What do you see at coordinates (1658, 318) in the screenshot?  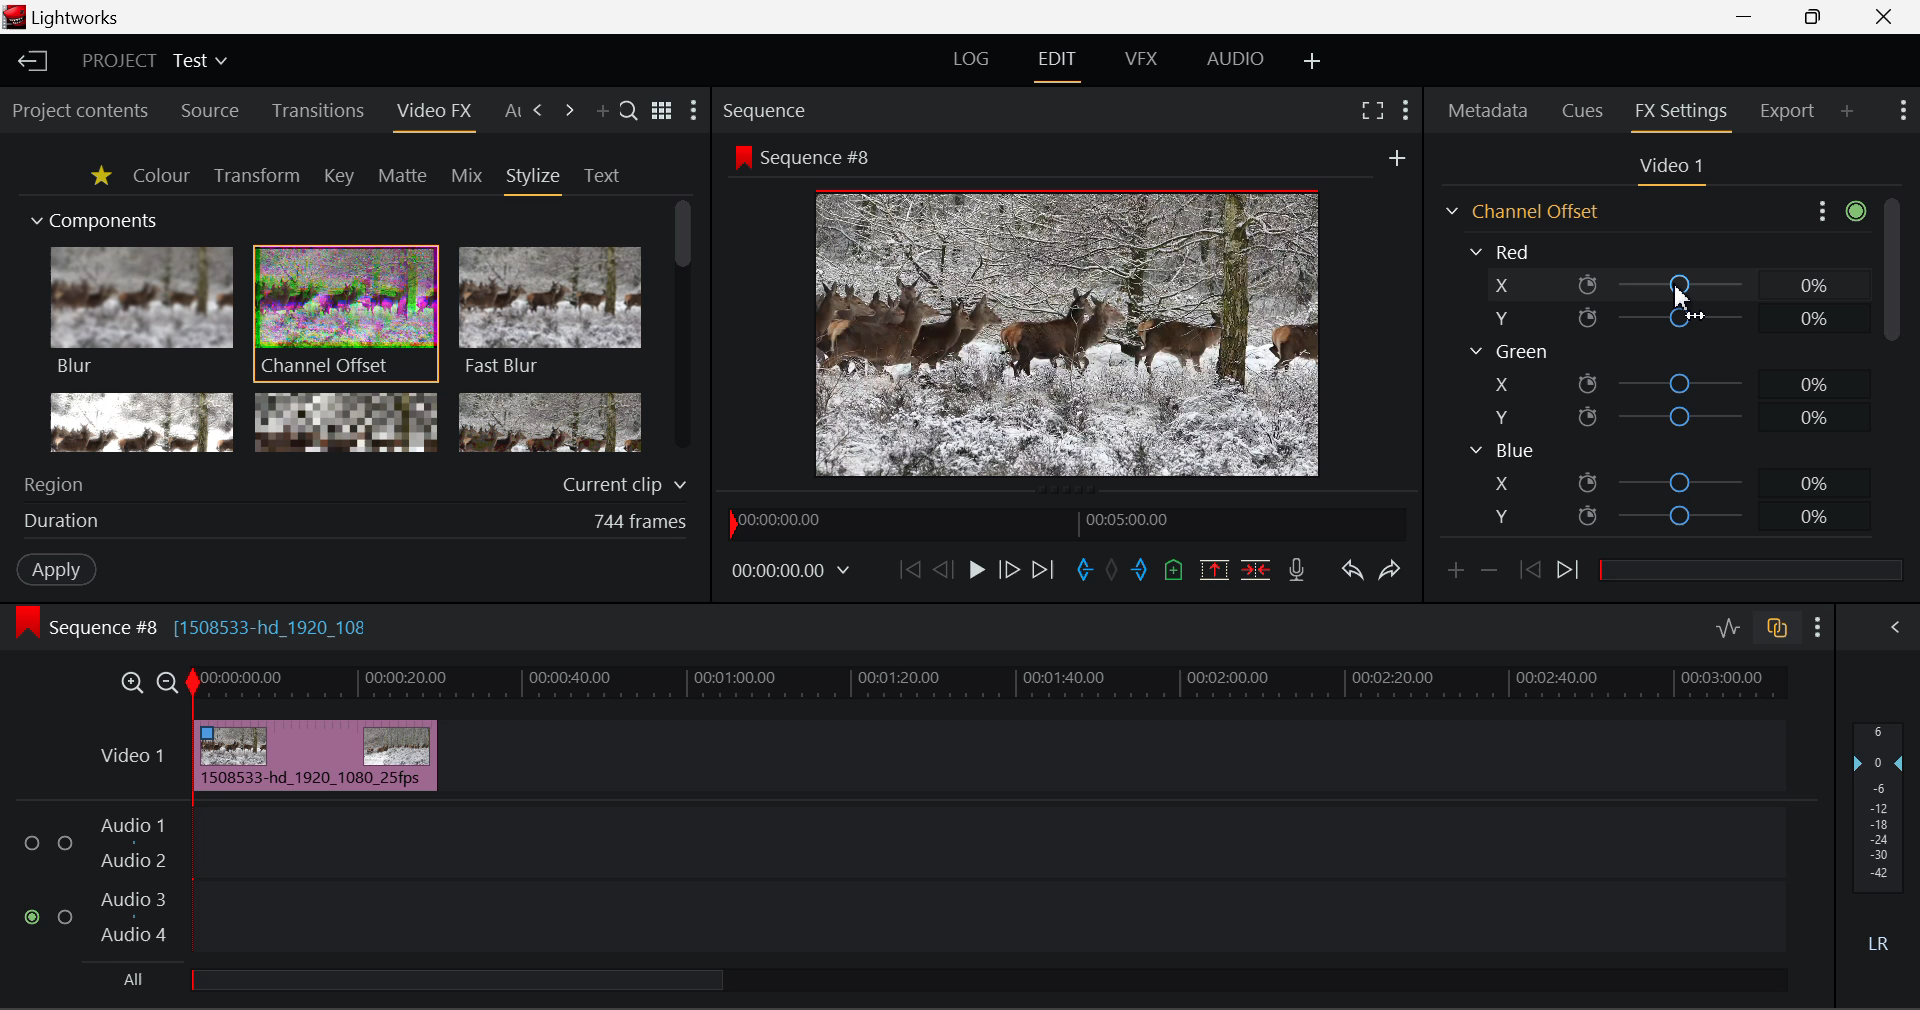 I see `Red Y` at bounding box center [1658, 318].